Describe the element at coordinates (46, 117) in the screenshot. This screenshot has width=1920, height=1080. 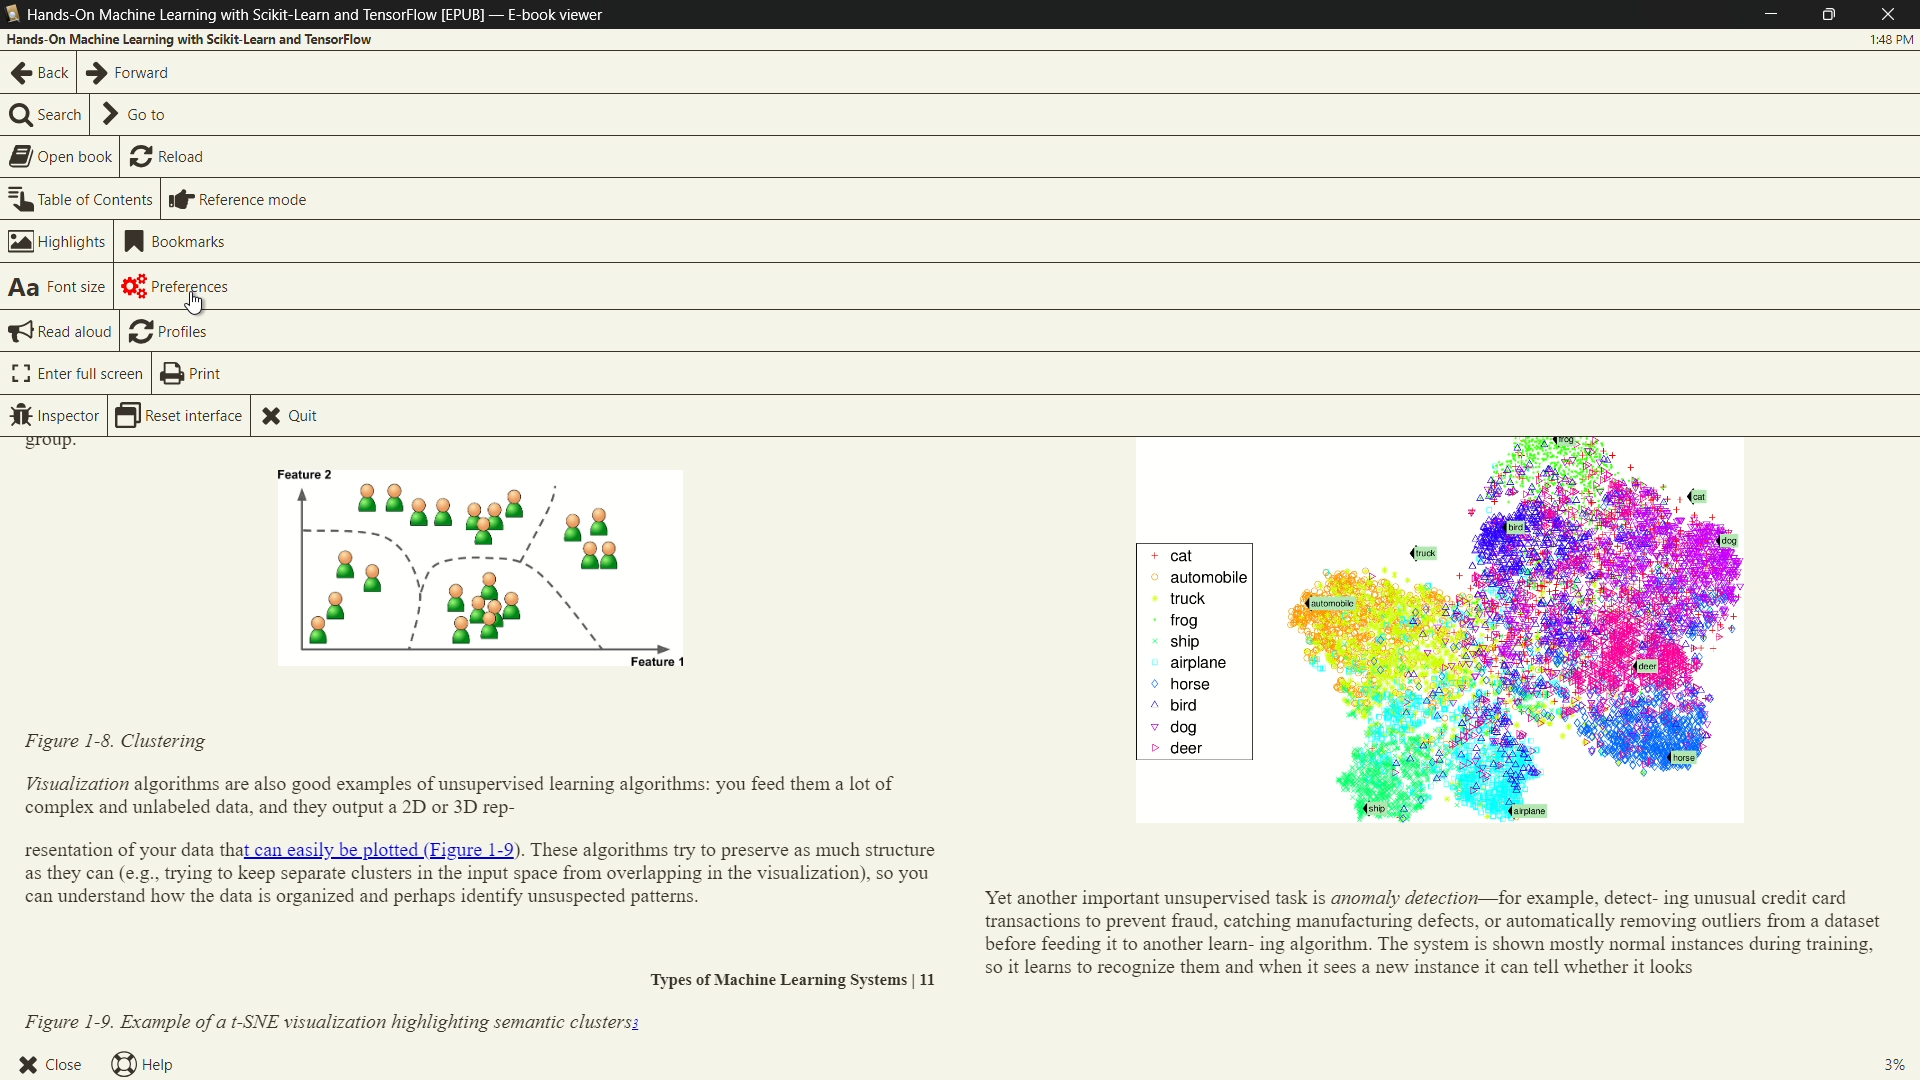
I see `search` at that location.